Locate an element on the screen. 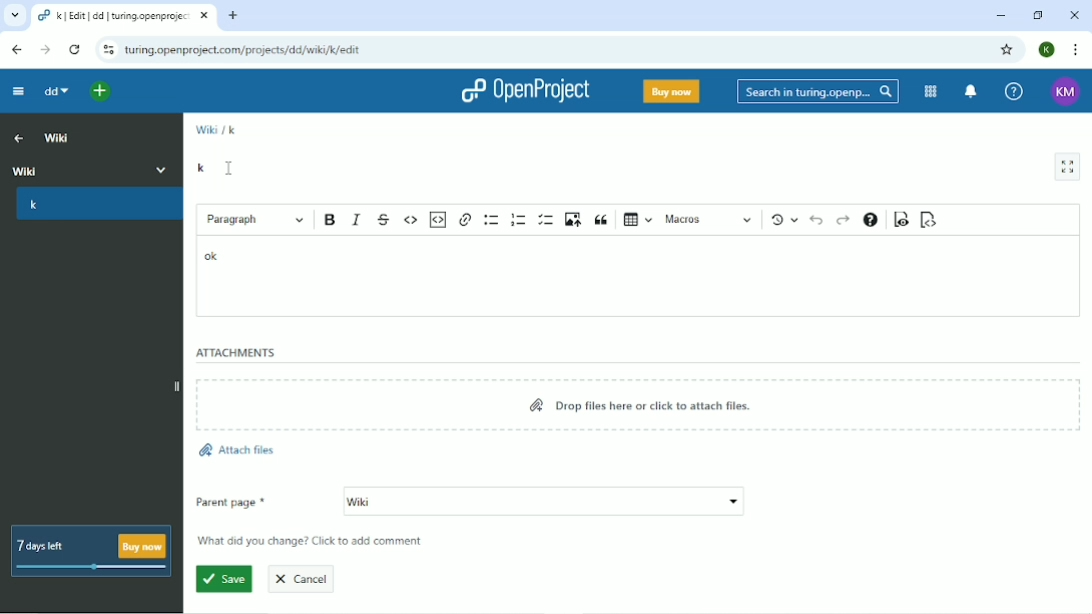 The image size is (1092, 614). Italic is located at coordinates (356, 219).